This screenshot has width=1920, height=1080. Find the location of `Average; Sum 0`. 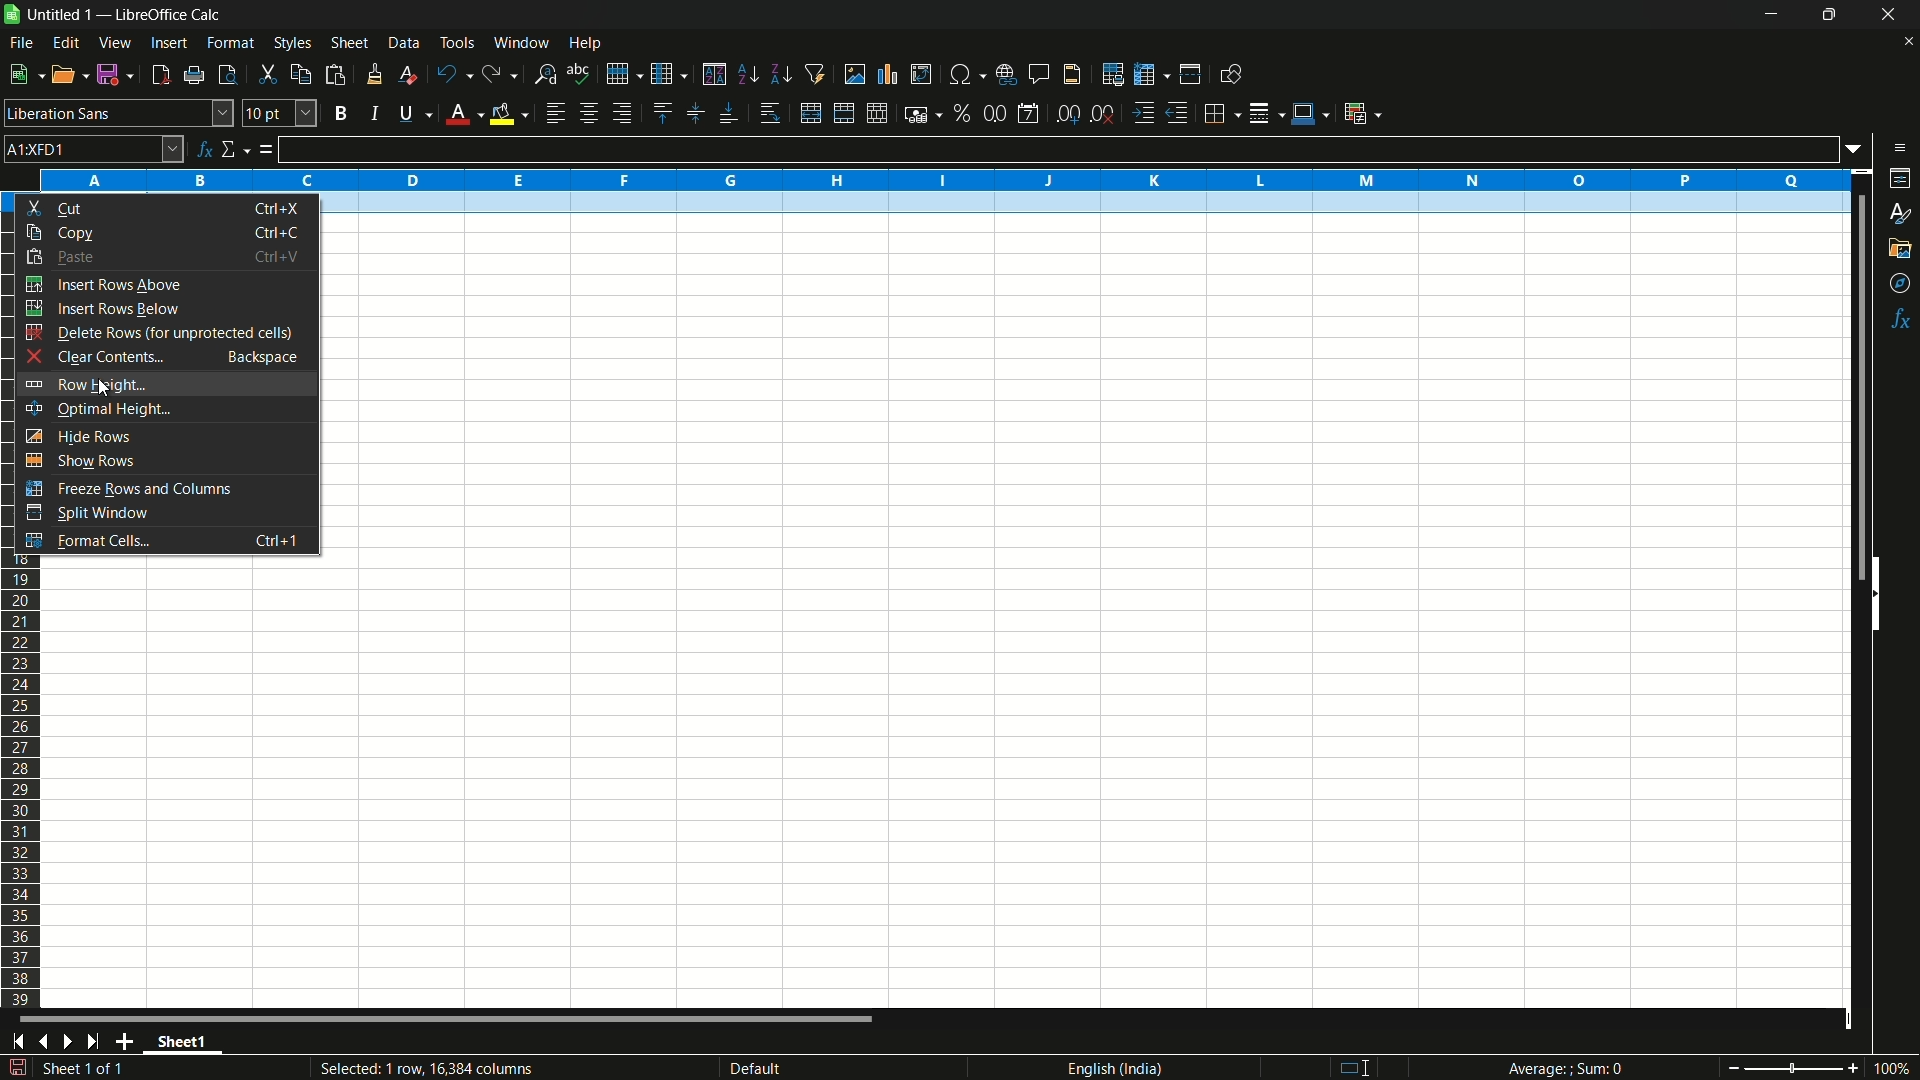

Average; Sum 0 is located at coordinates (1566, 1070).